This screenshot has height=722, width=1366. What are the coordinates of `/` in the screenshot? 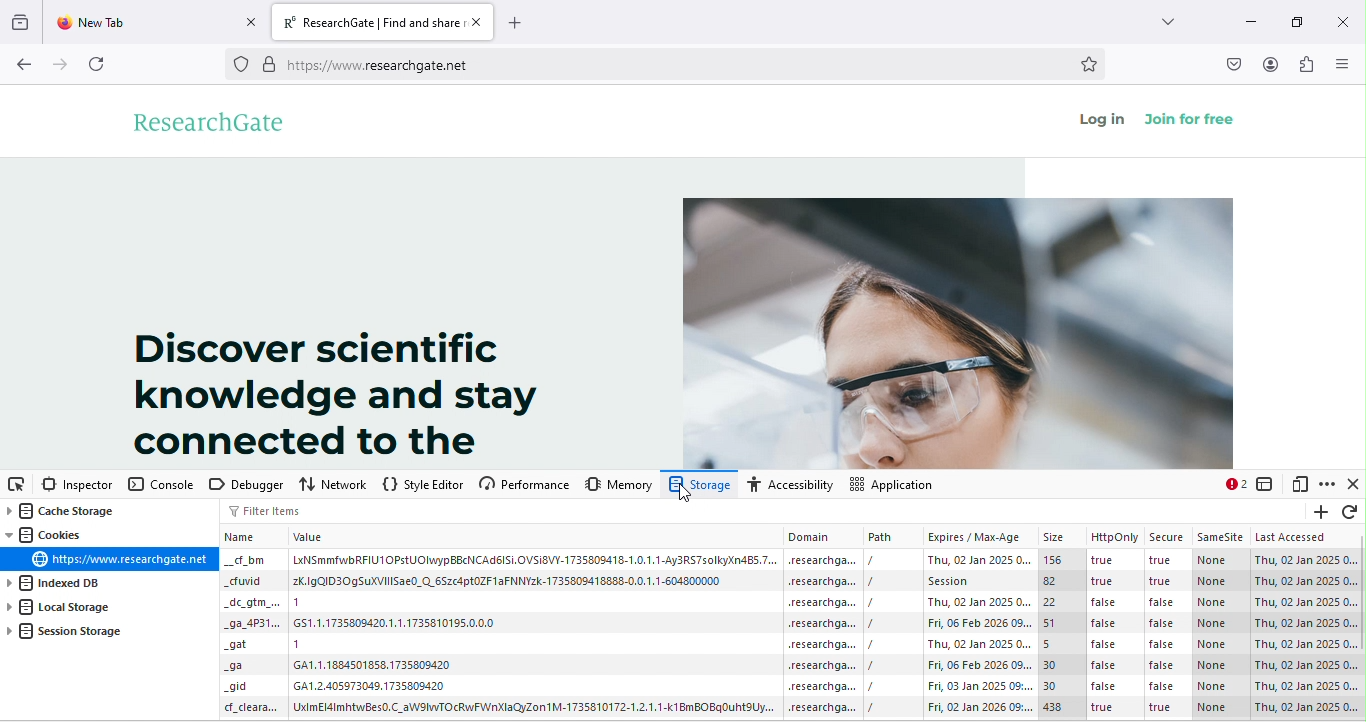 It's located at (874, 647).